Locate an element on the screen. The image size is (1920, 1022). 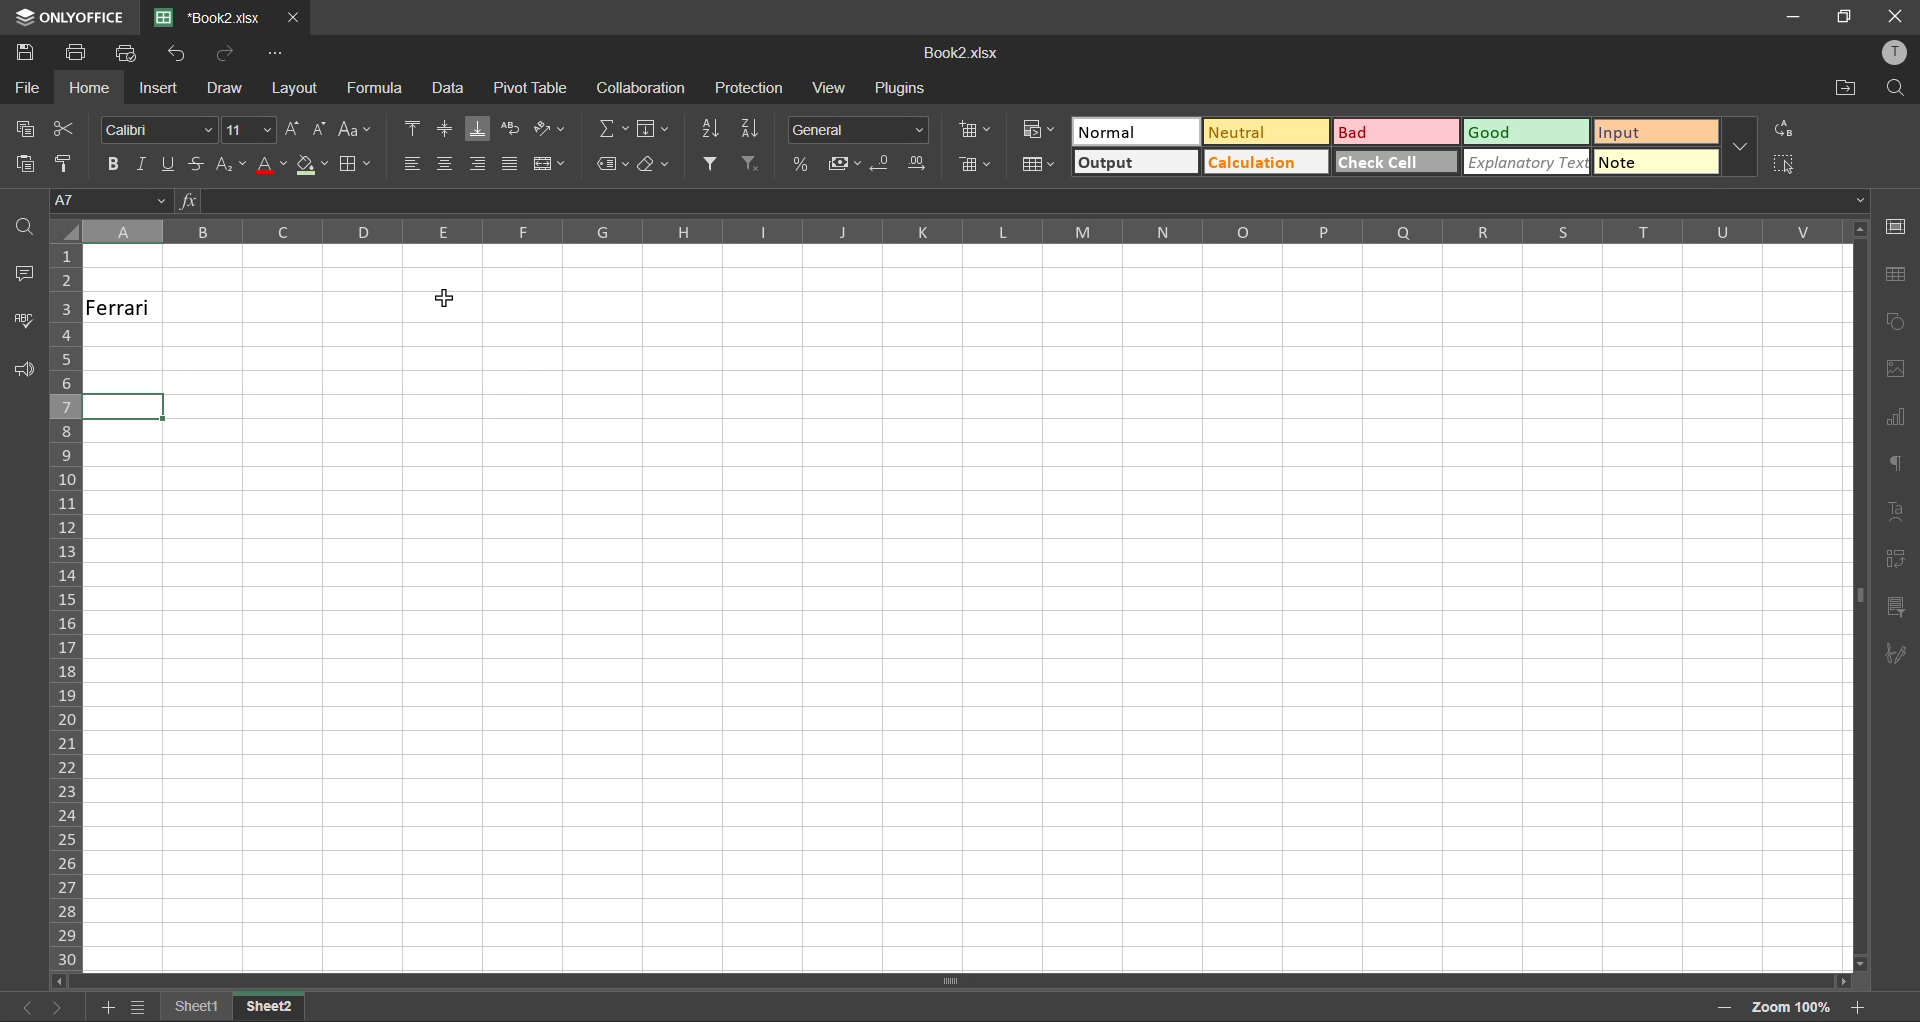
named ranges is located at coordinates (612, 165).